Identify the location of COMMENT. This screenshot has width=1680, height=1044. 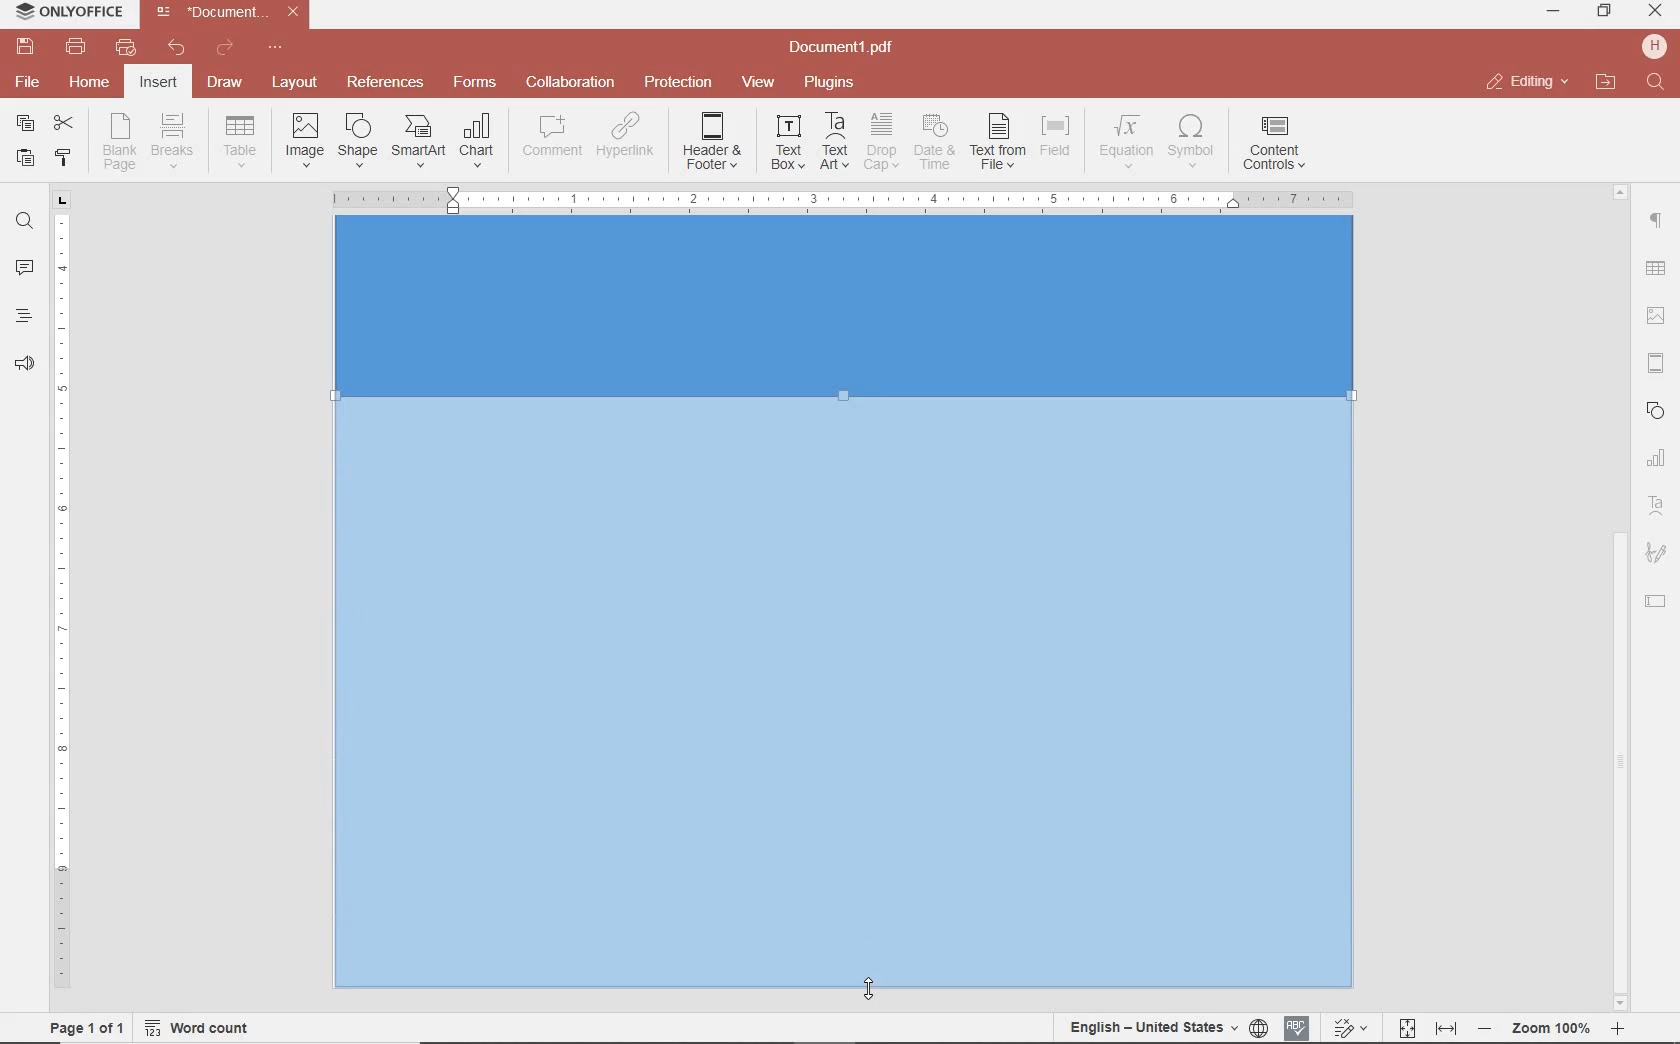
(554, 136).